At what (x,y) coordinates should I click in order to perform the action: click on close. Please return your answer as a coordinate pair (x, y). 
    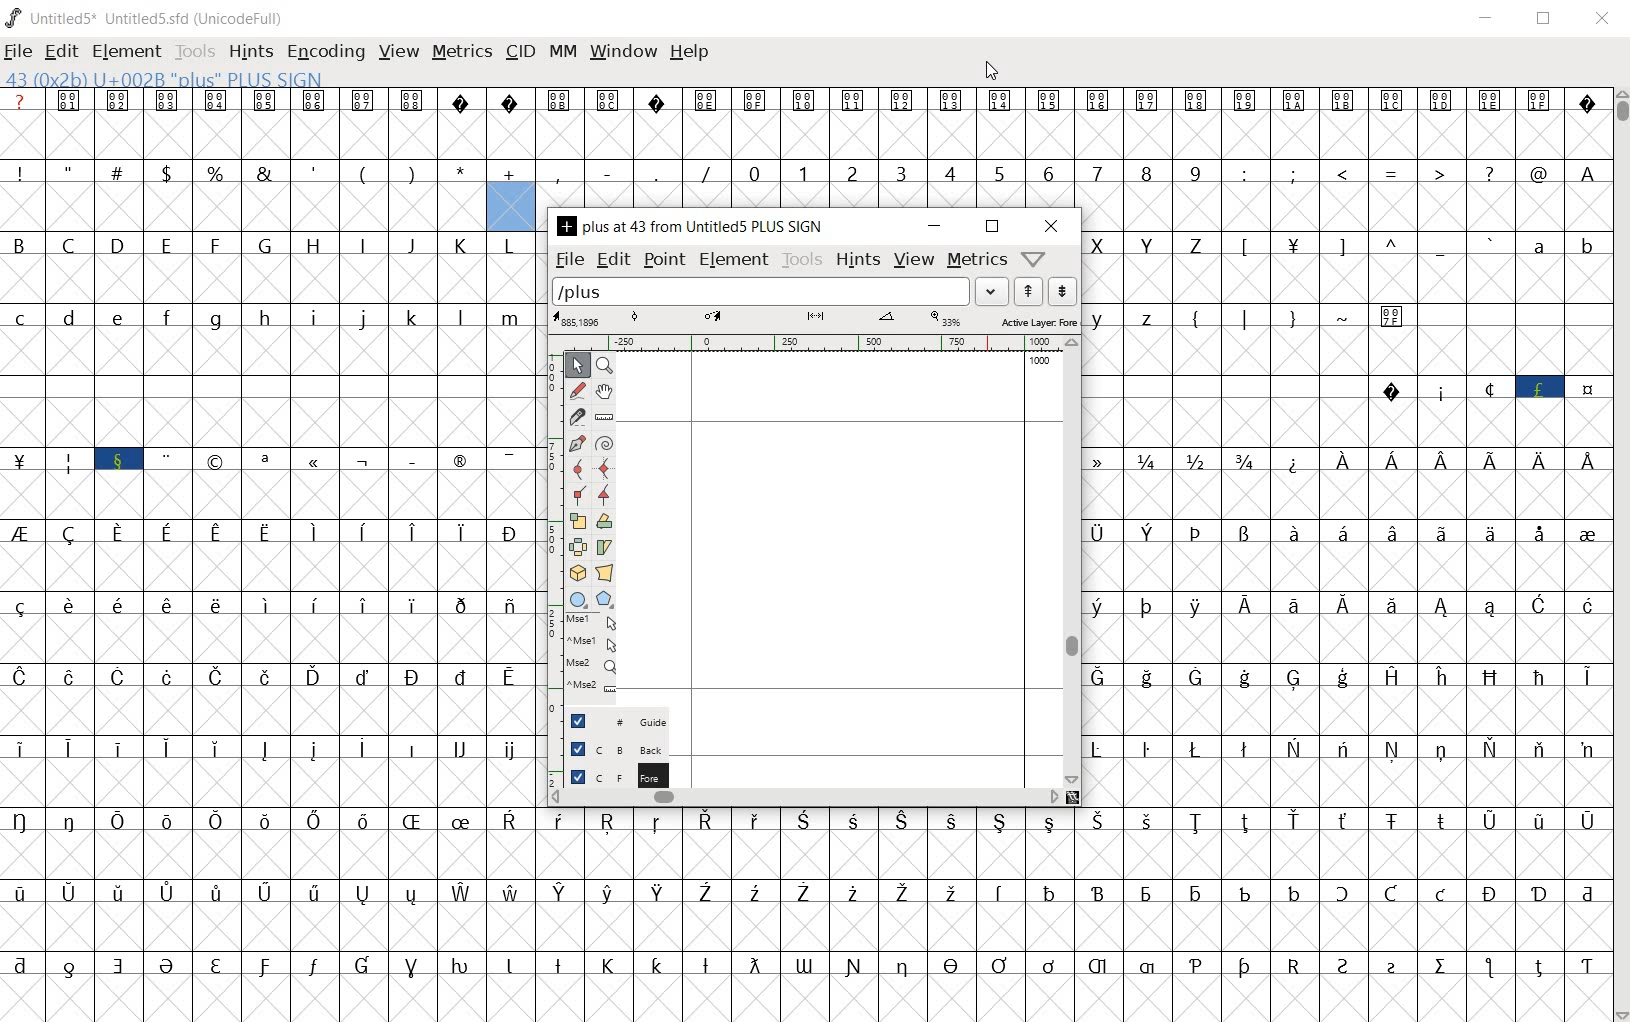
    Looking at the image, I should click on (1053, 225).